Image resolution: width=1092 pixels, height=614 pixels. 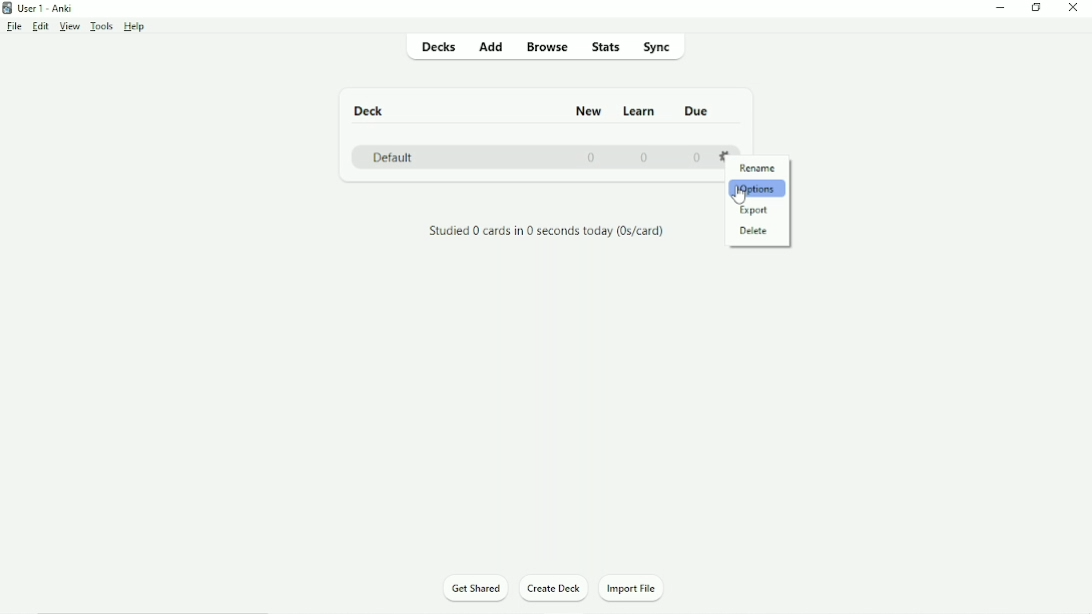 What do you see at coordinates (547, 49) in the screenshot?
I see `Browse` at bounding box center [547, 49].